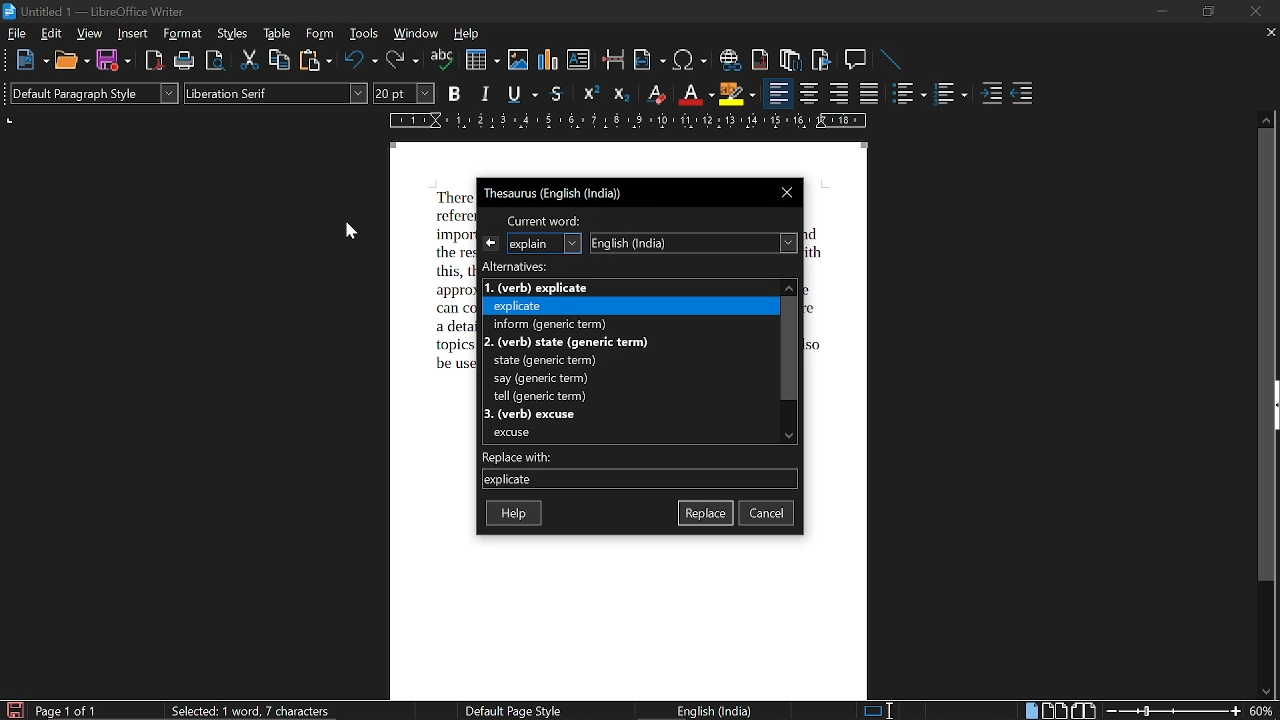 This screenshot has width=1280, height=720. What do you see at coordinates (791, 60) in the screenshot?
I see `insert footnote` at bounding box center [791, 60].